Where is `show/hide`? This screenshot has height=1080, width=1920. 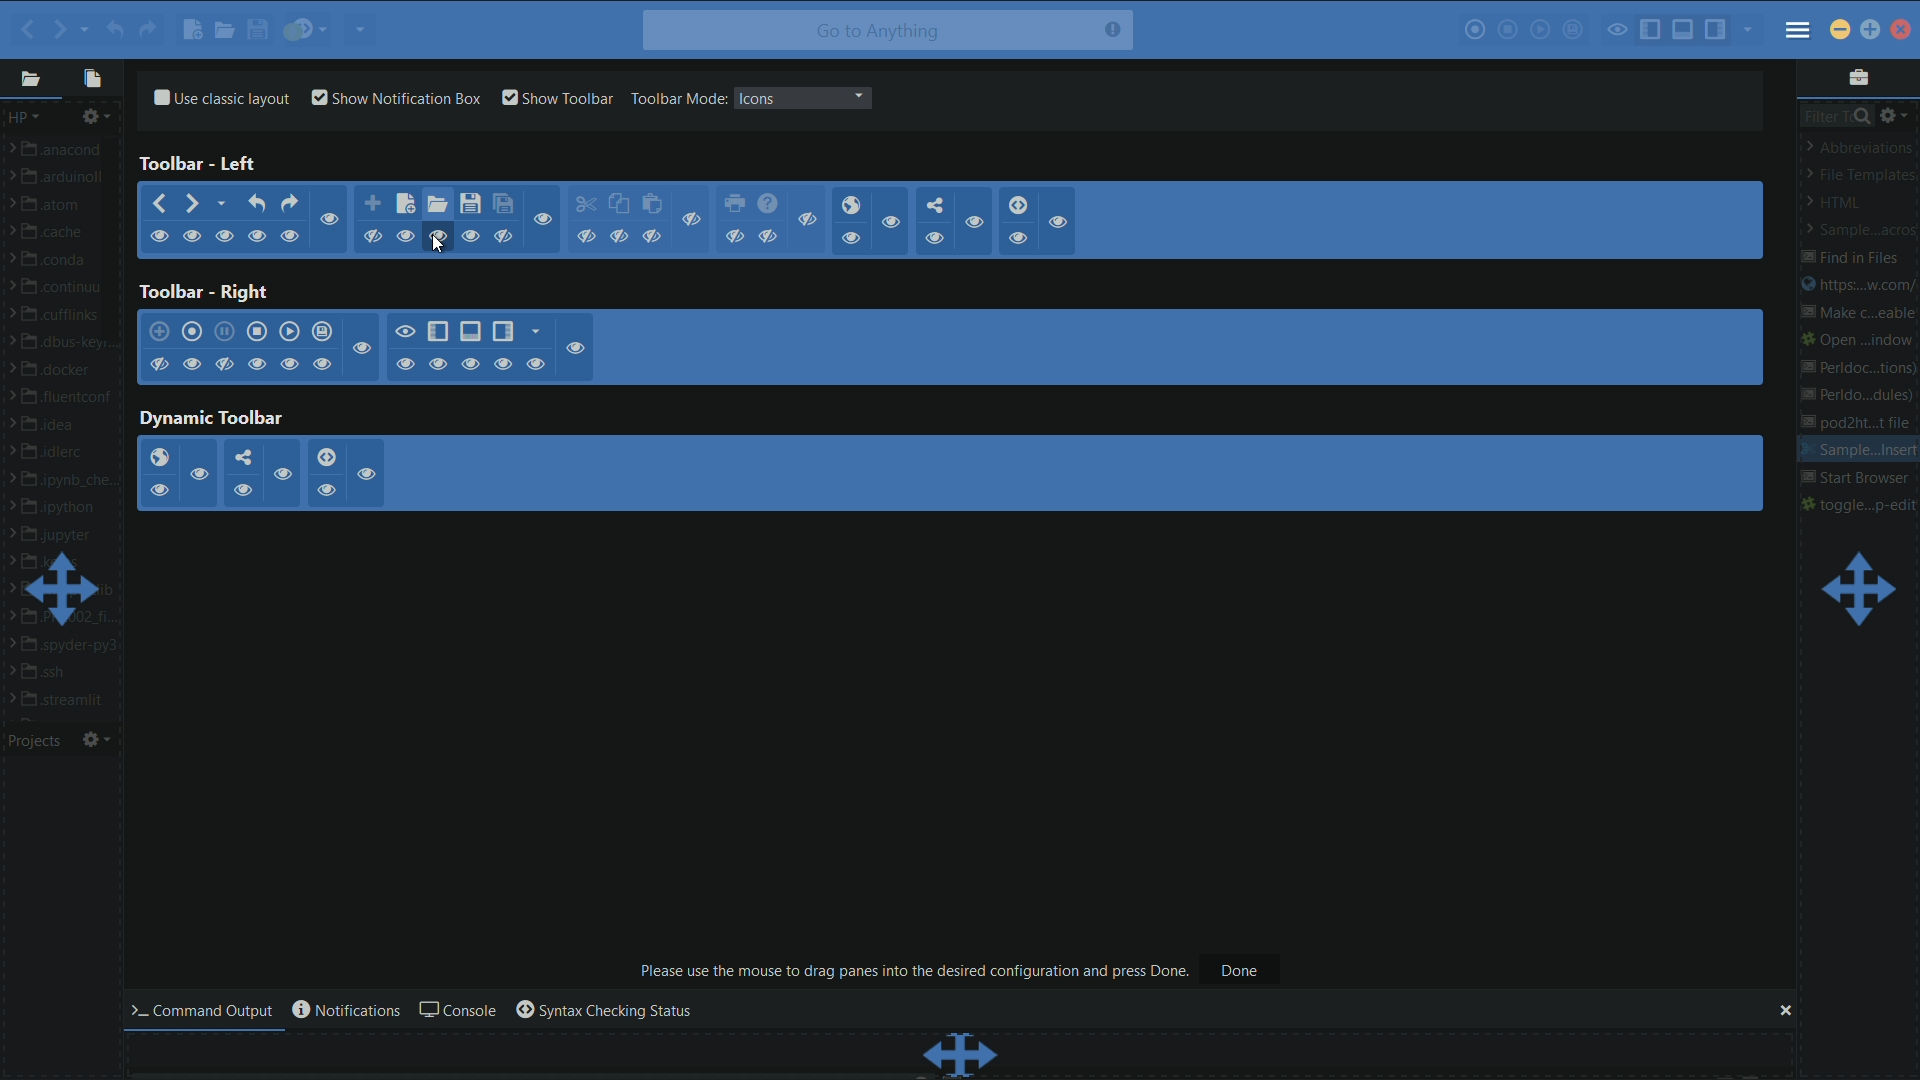
show/hide is located at coordinates (329, 220).